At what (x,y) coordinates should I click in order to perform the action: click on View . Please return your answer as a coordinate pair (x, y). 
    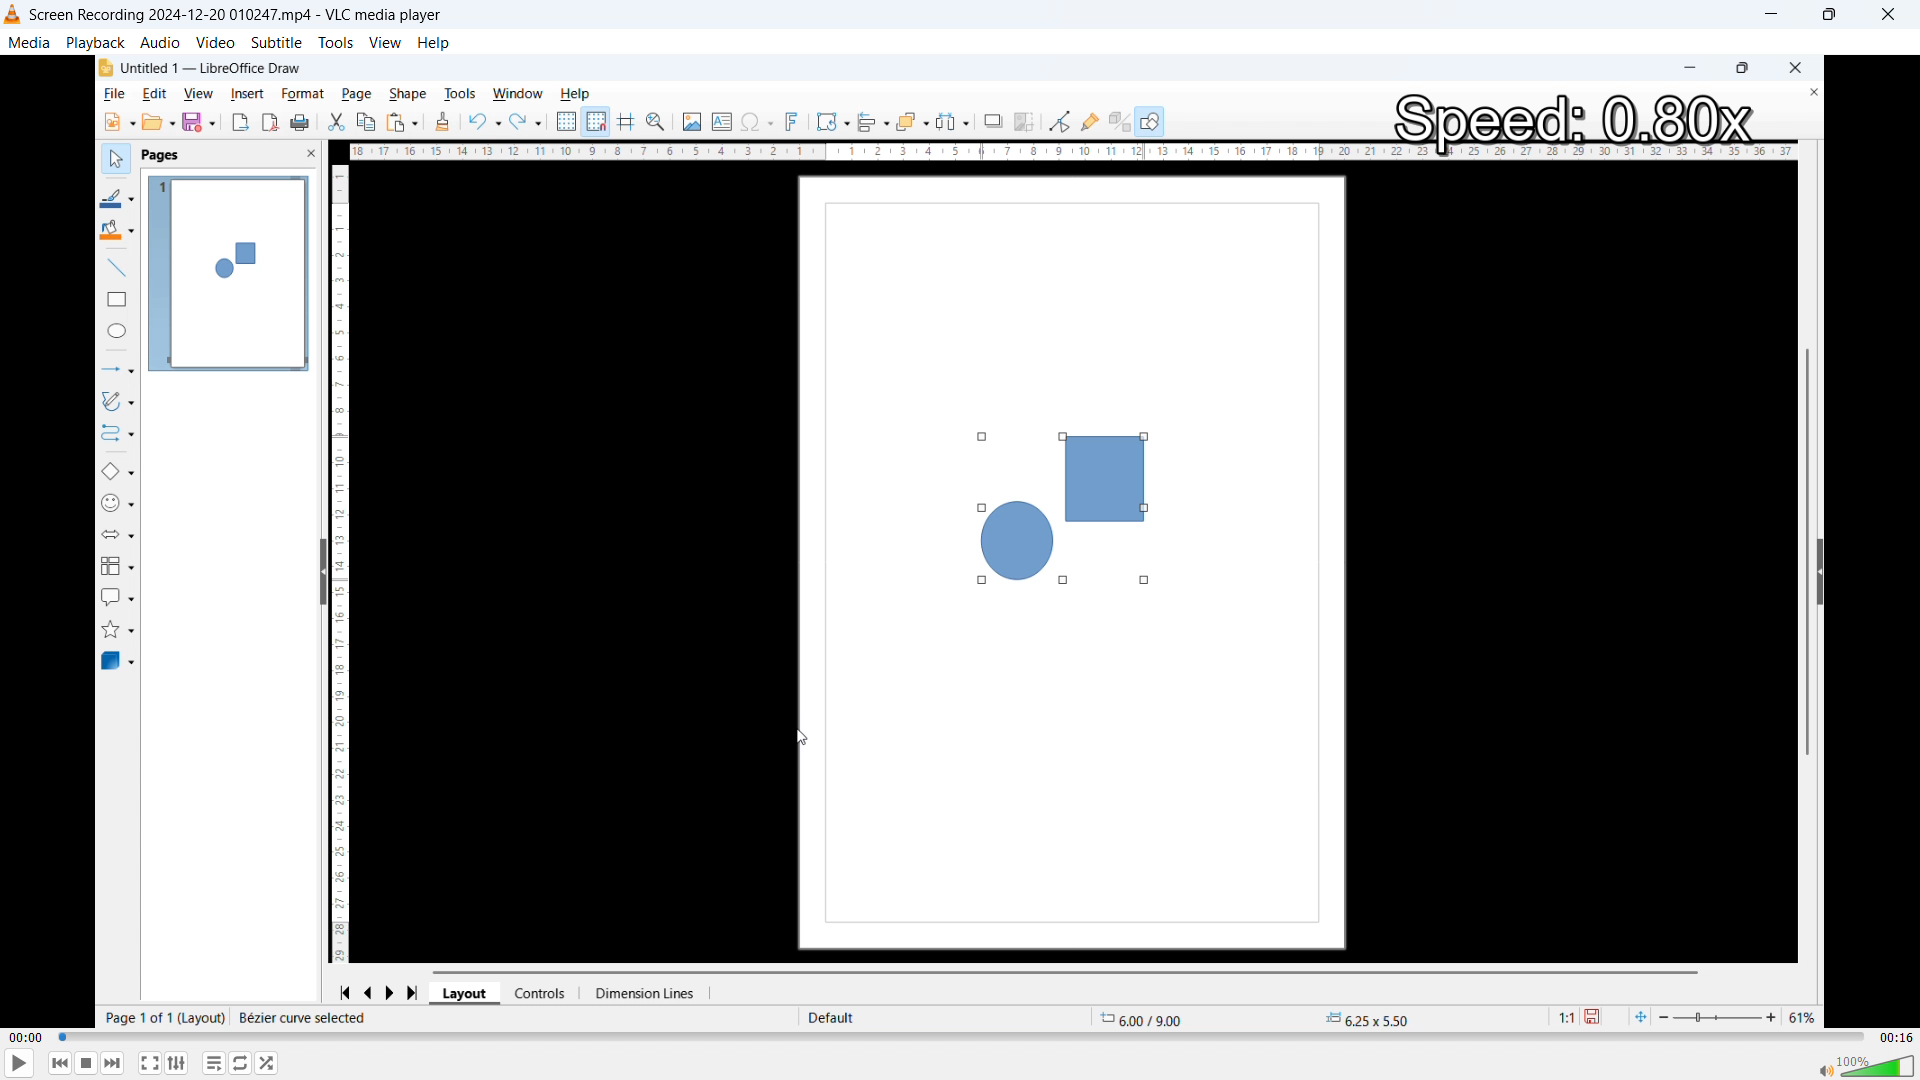
    Looking at the image, I should click on (385, 41).